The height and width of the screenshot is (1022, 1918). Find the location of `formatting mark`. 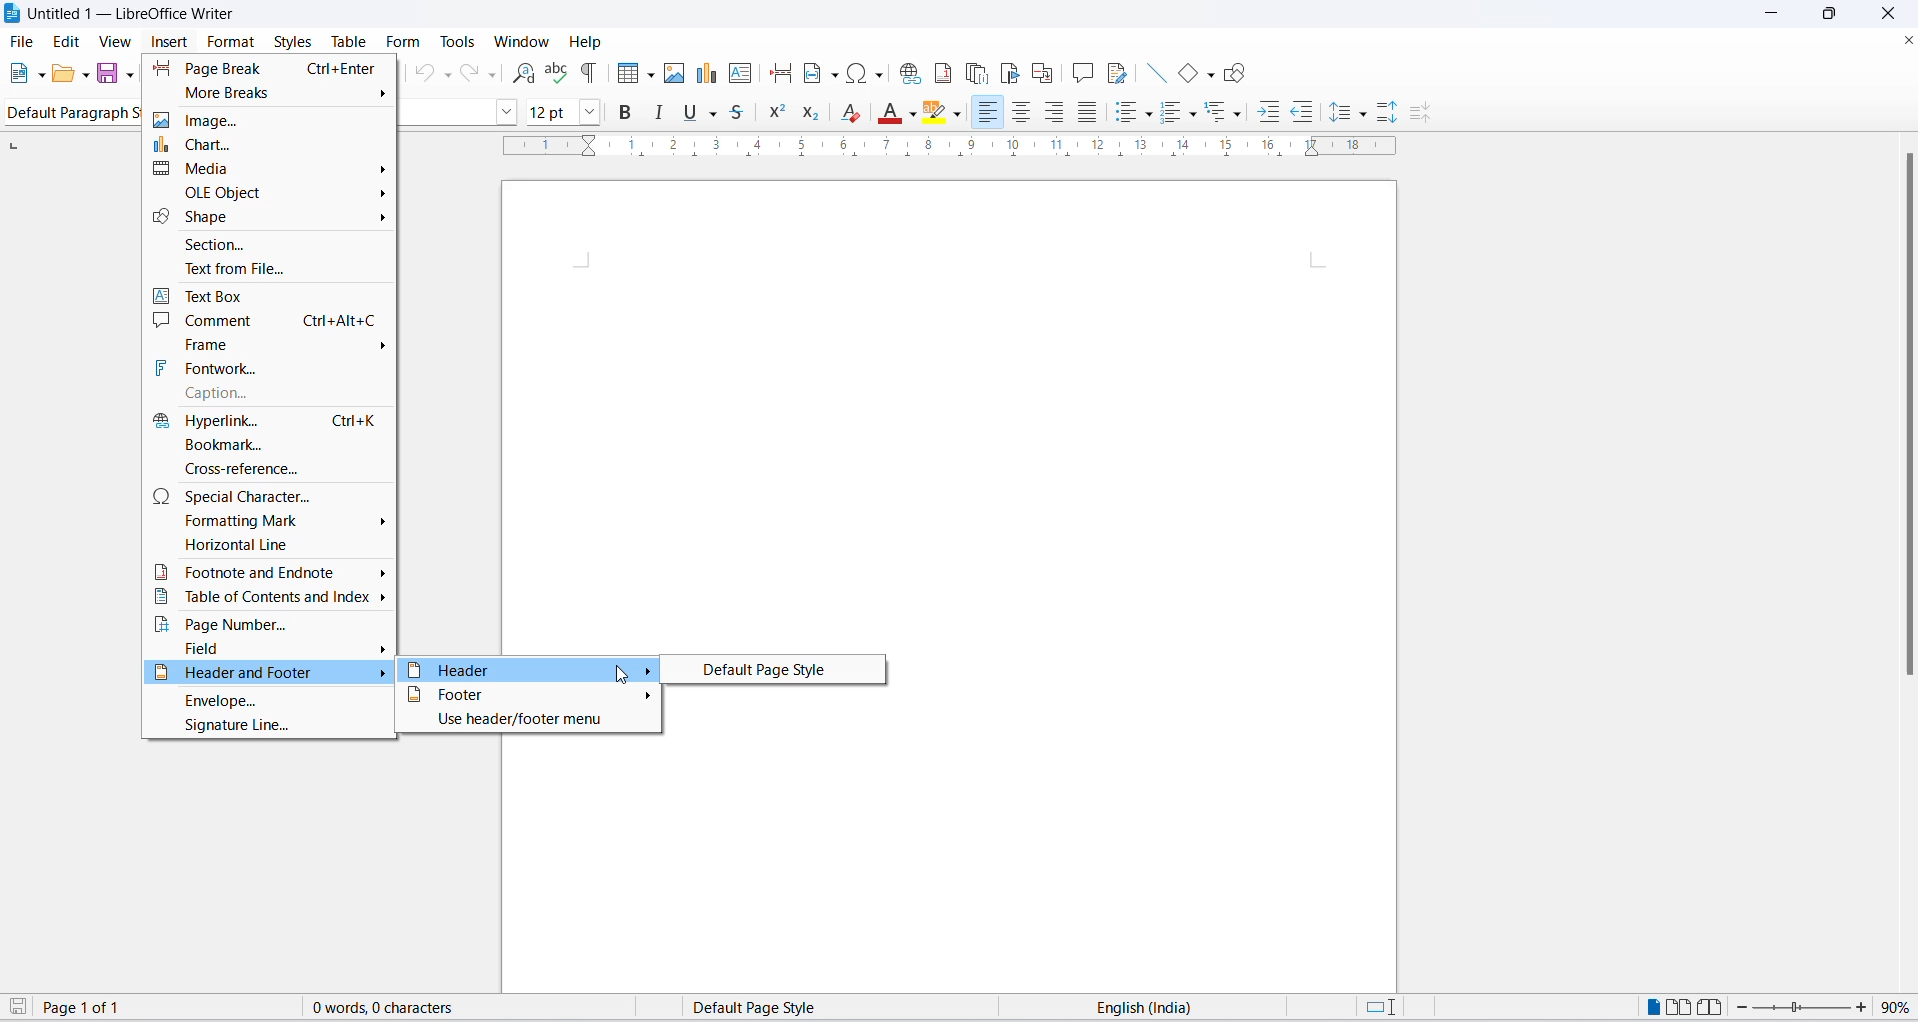

formatting mark is located at coordinates (269, 520).